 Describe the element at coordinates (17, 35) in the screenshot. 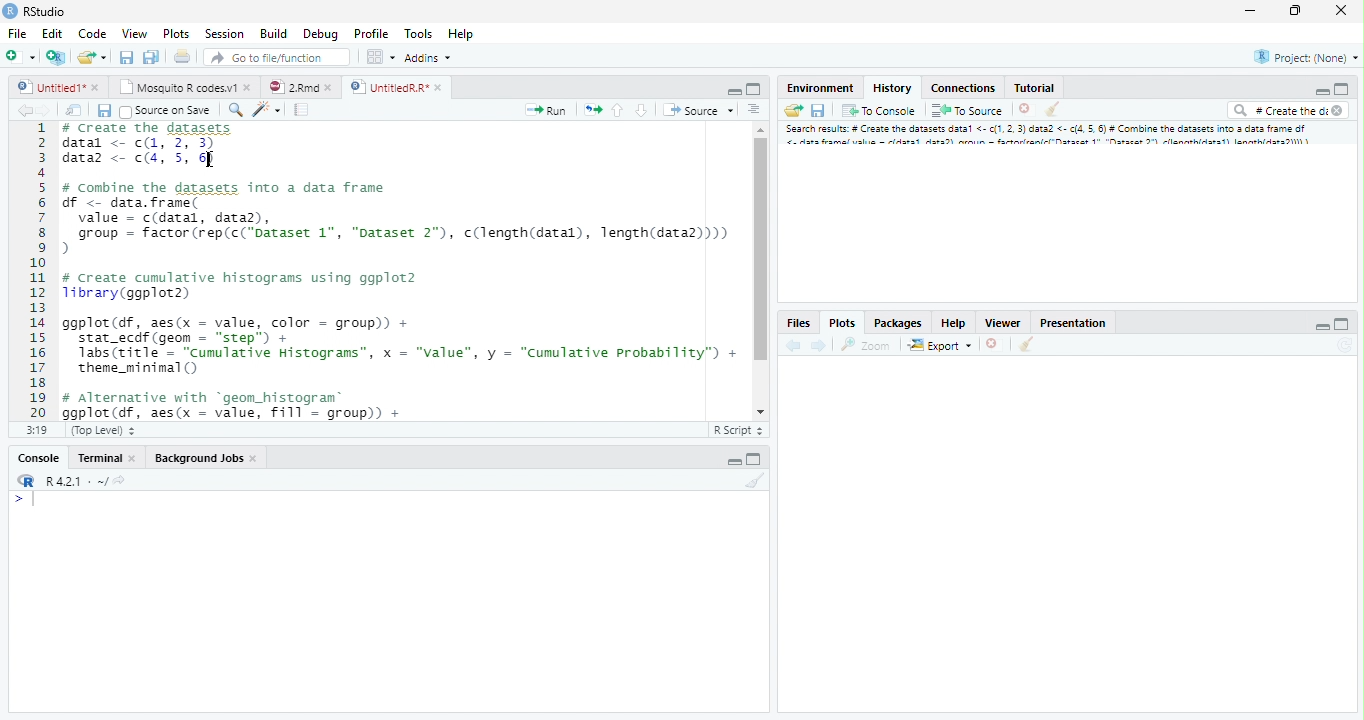

I see `File` at that location.